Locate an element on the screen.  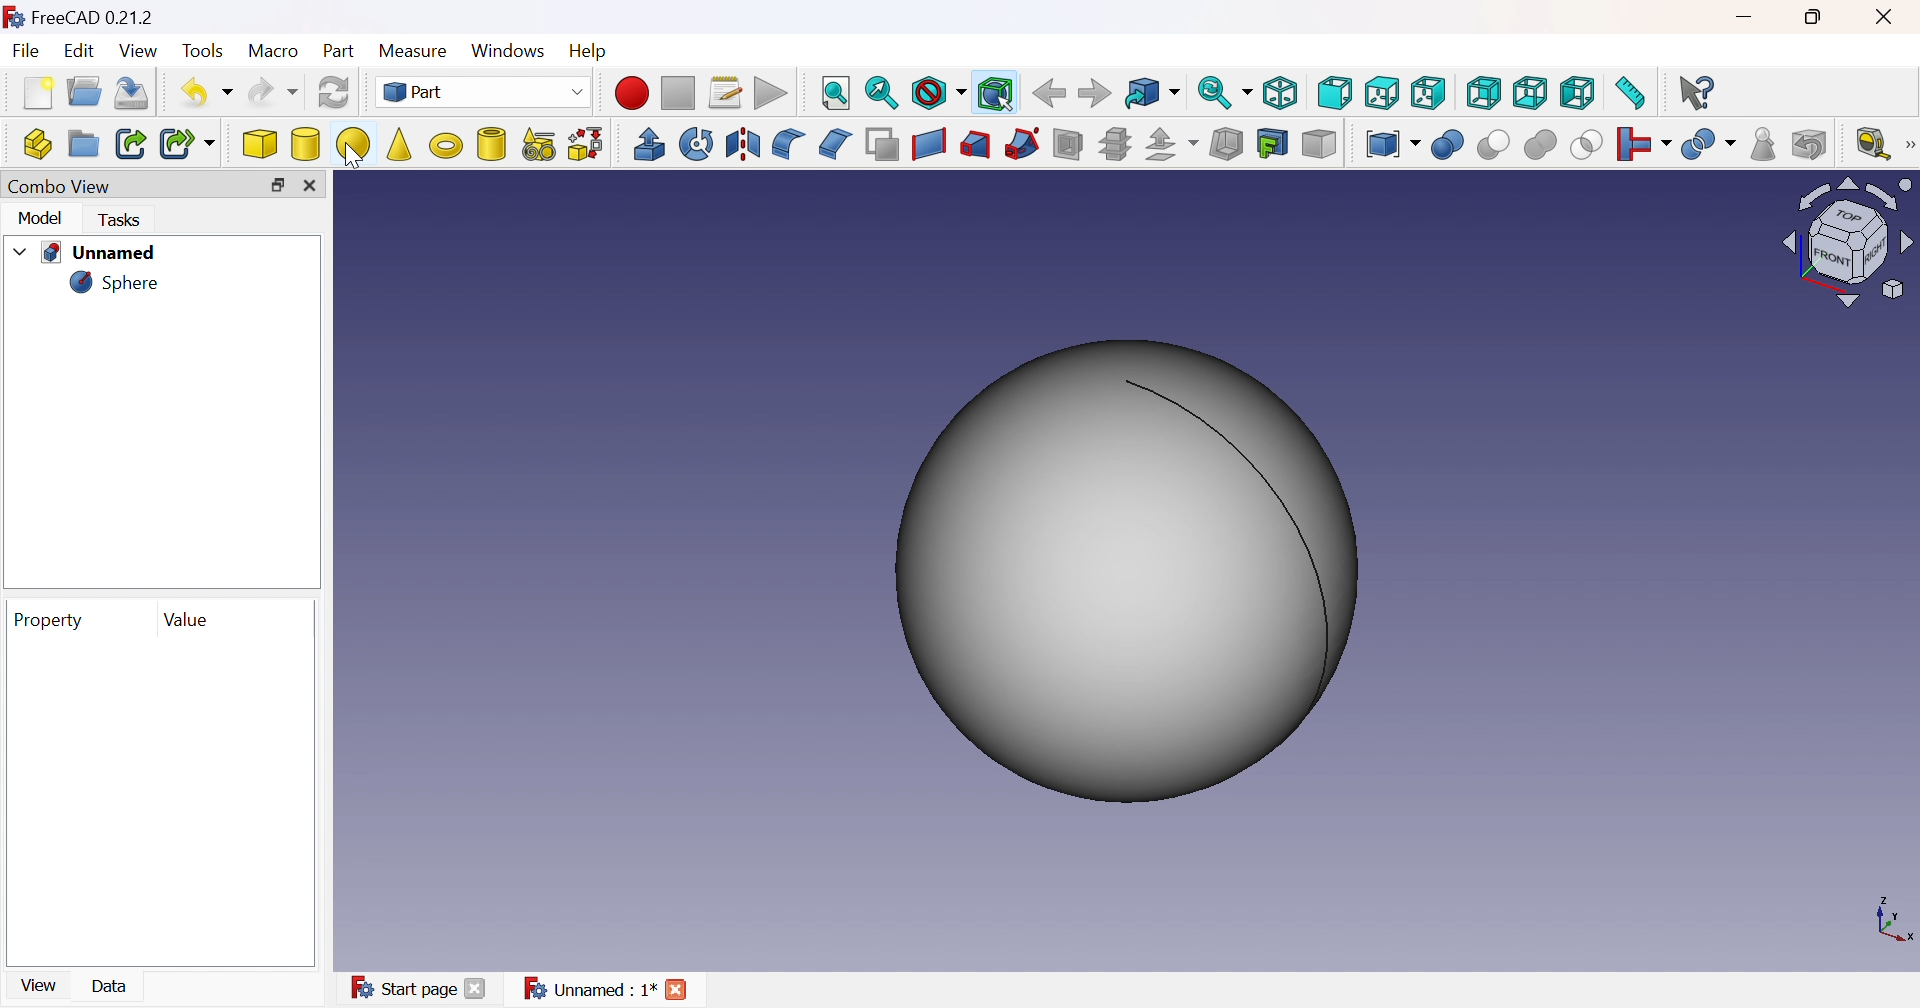
Shape builder is located at coordinates (585, 143).